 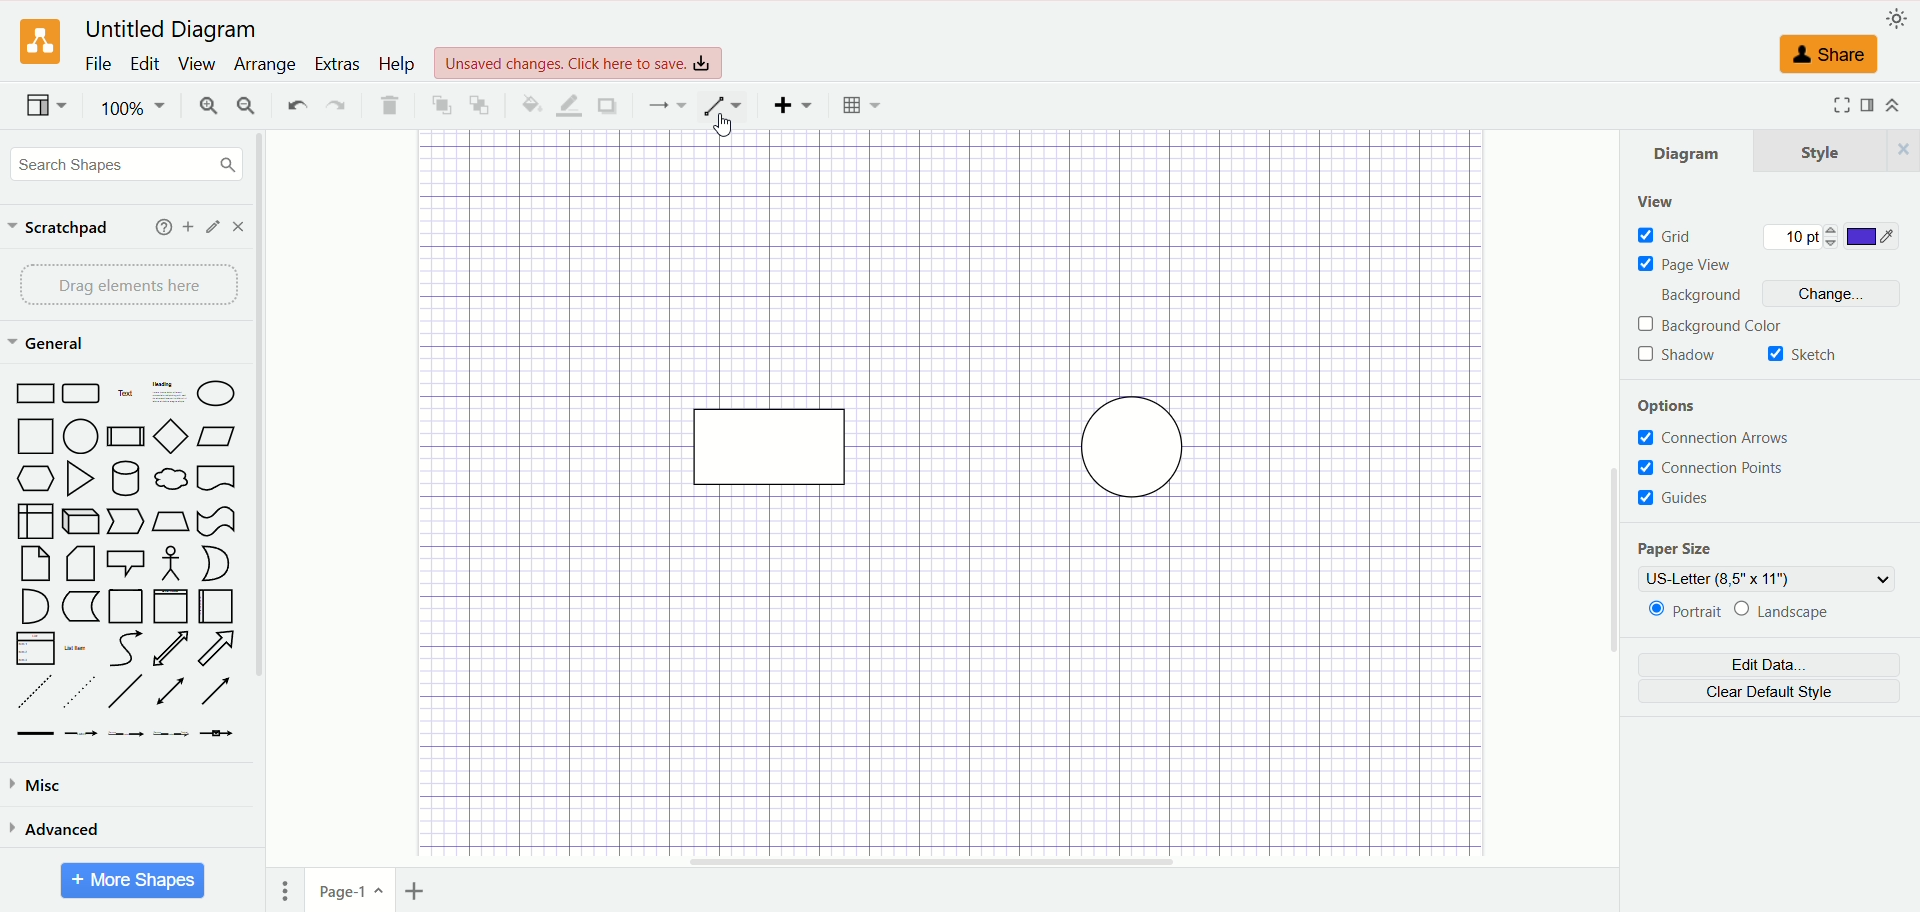 I want to click on undo, so click(x=293, y=104).